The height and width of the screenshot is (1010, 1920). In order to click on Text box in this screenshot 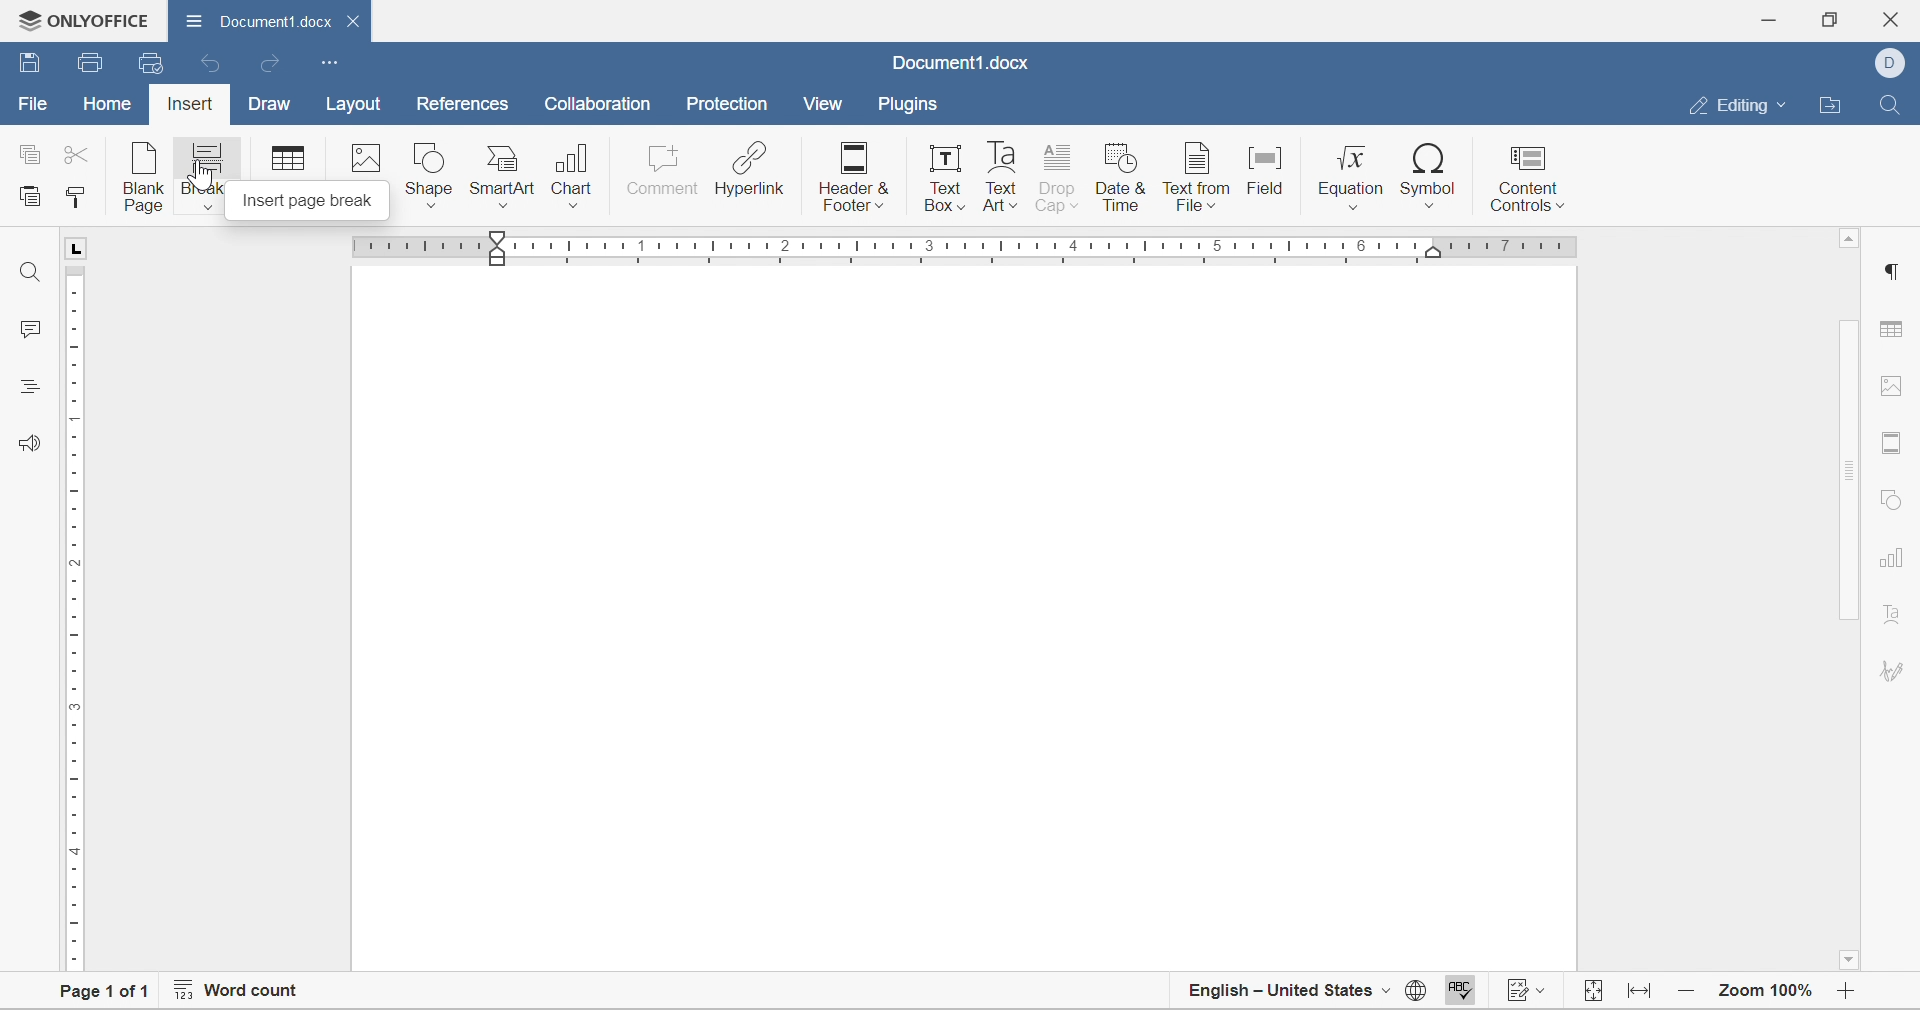, I will do `click(946, 179)`.